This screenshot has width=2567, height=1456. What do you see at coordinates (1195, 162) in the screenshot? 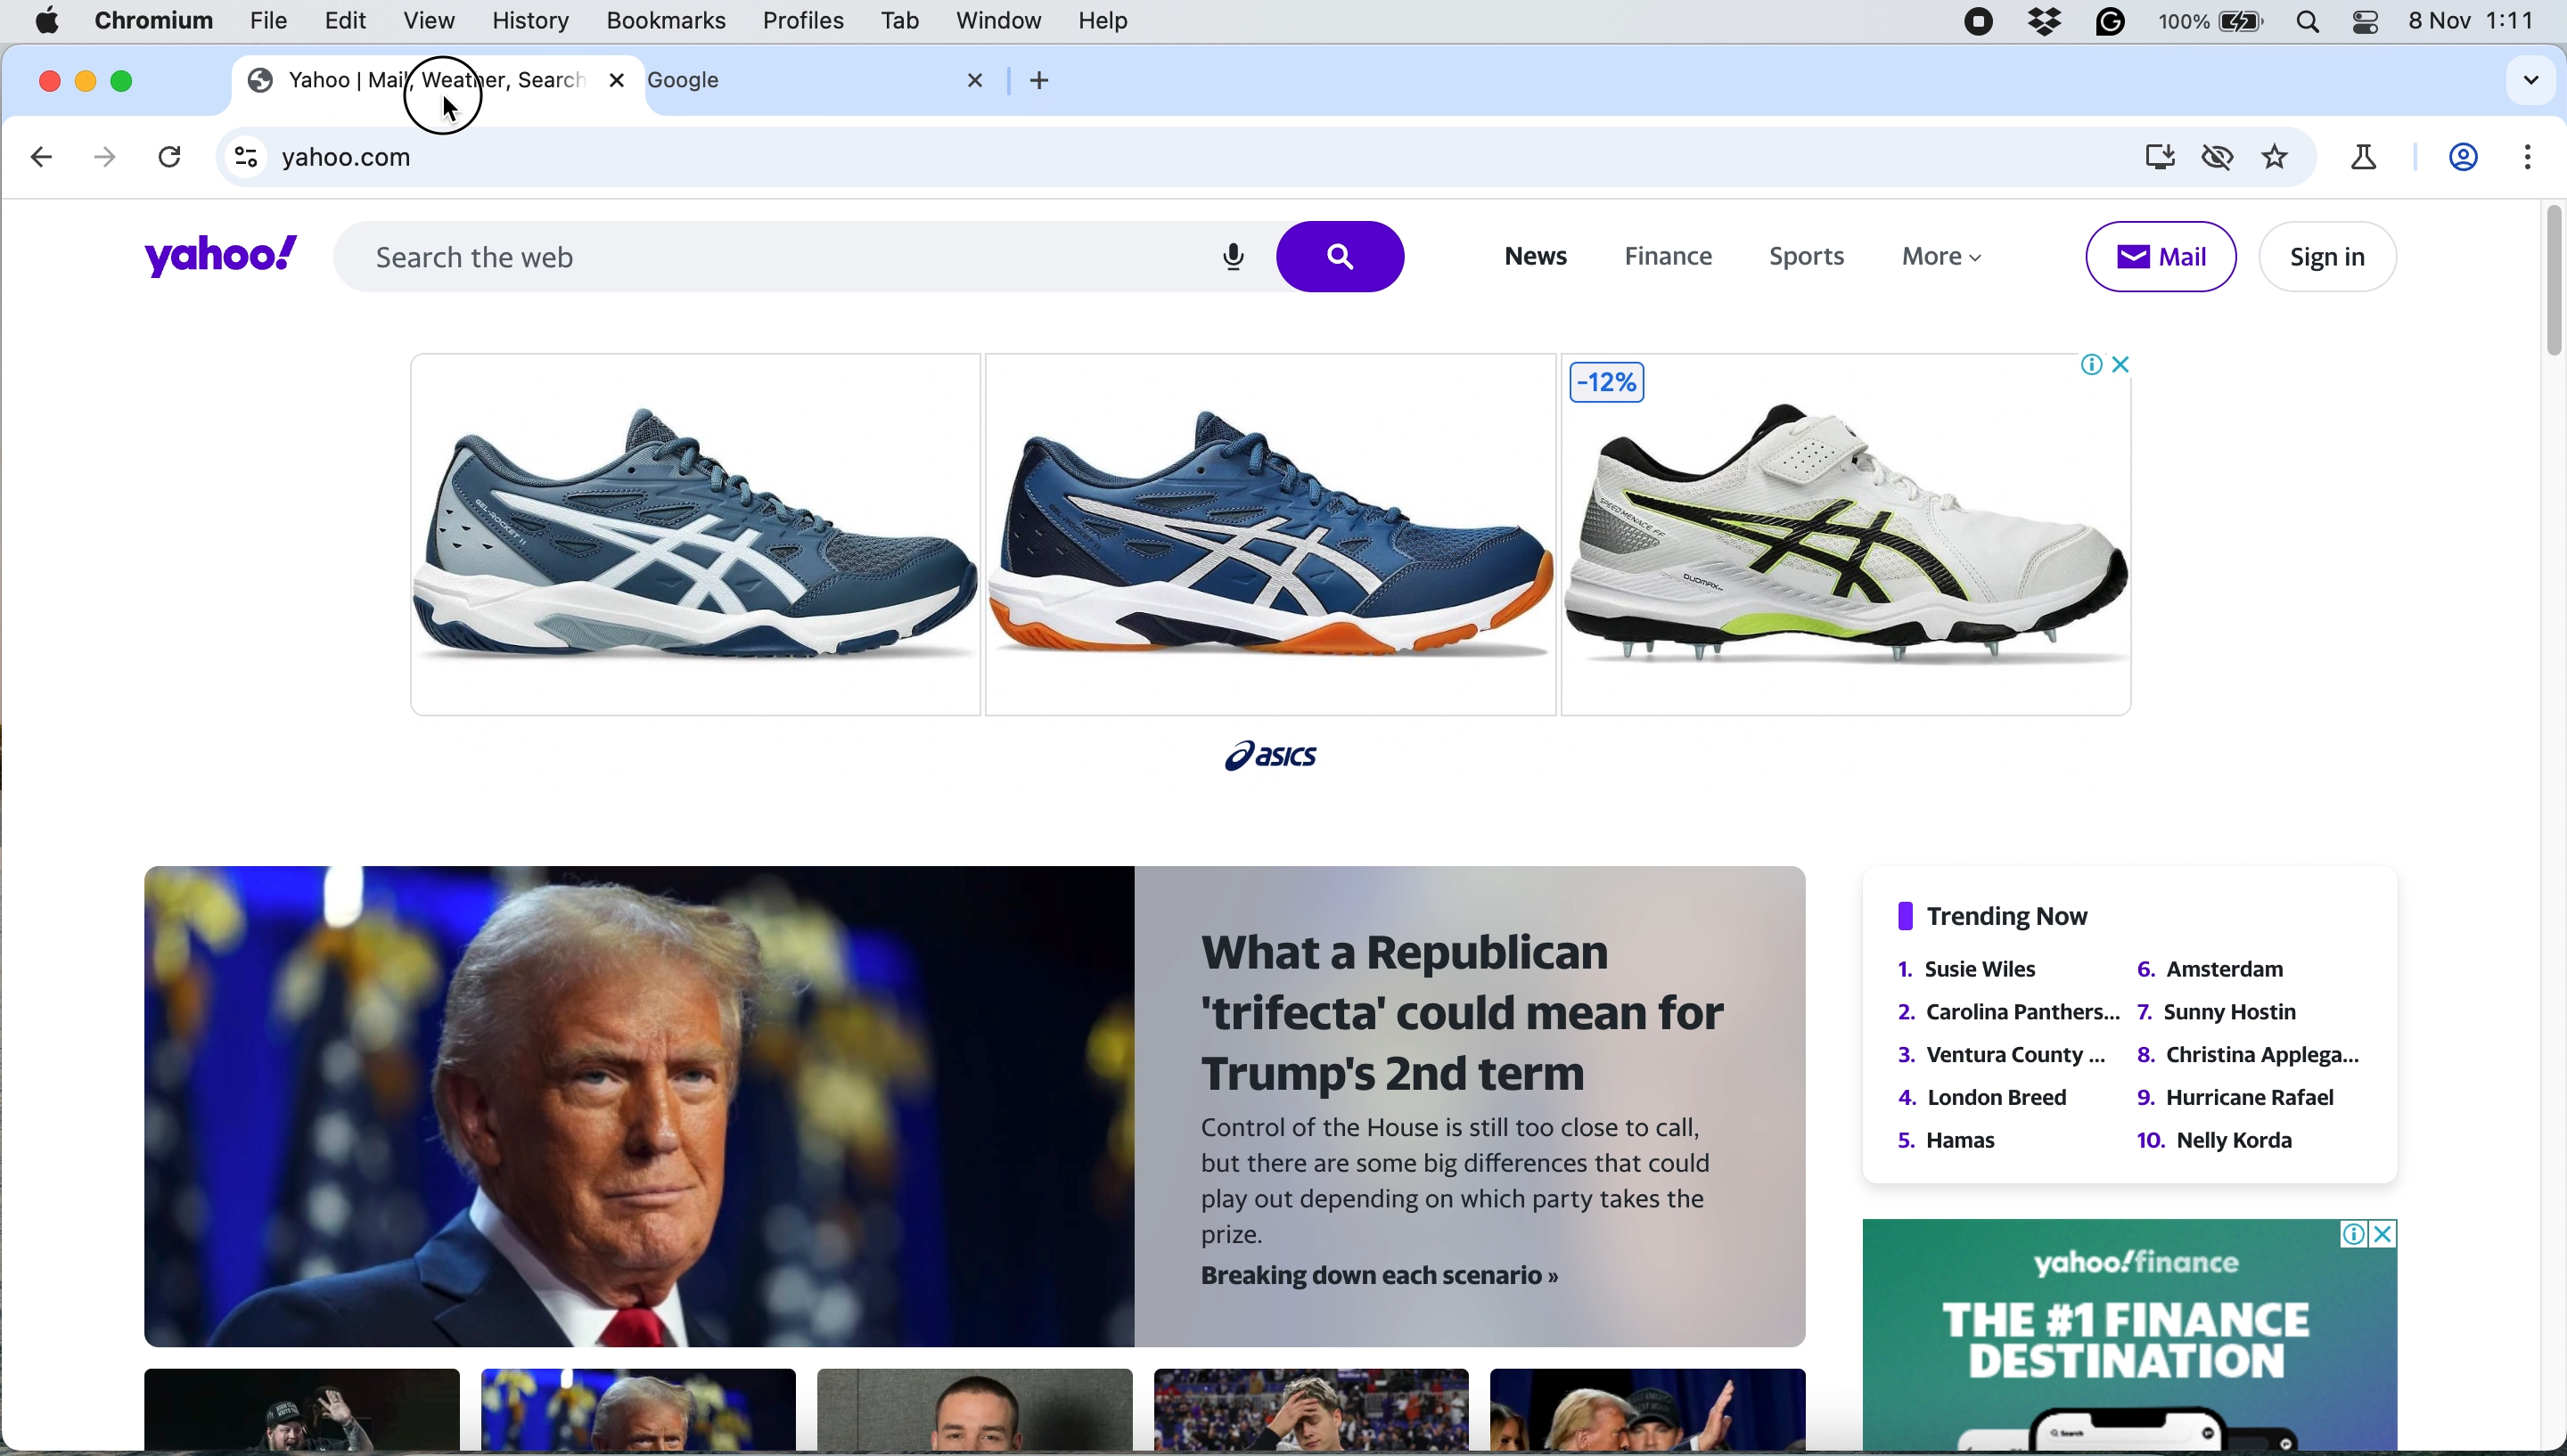
I see `yahoo.com` at bounding box center [1195, 162].